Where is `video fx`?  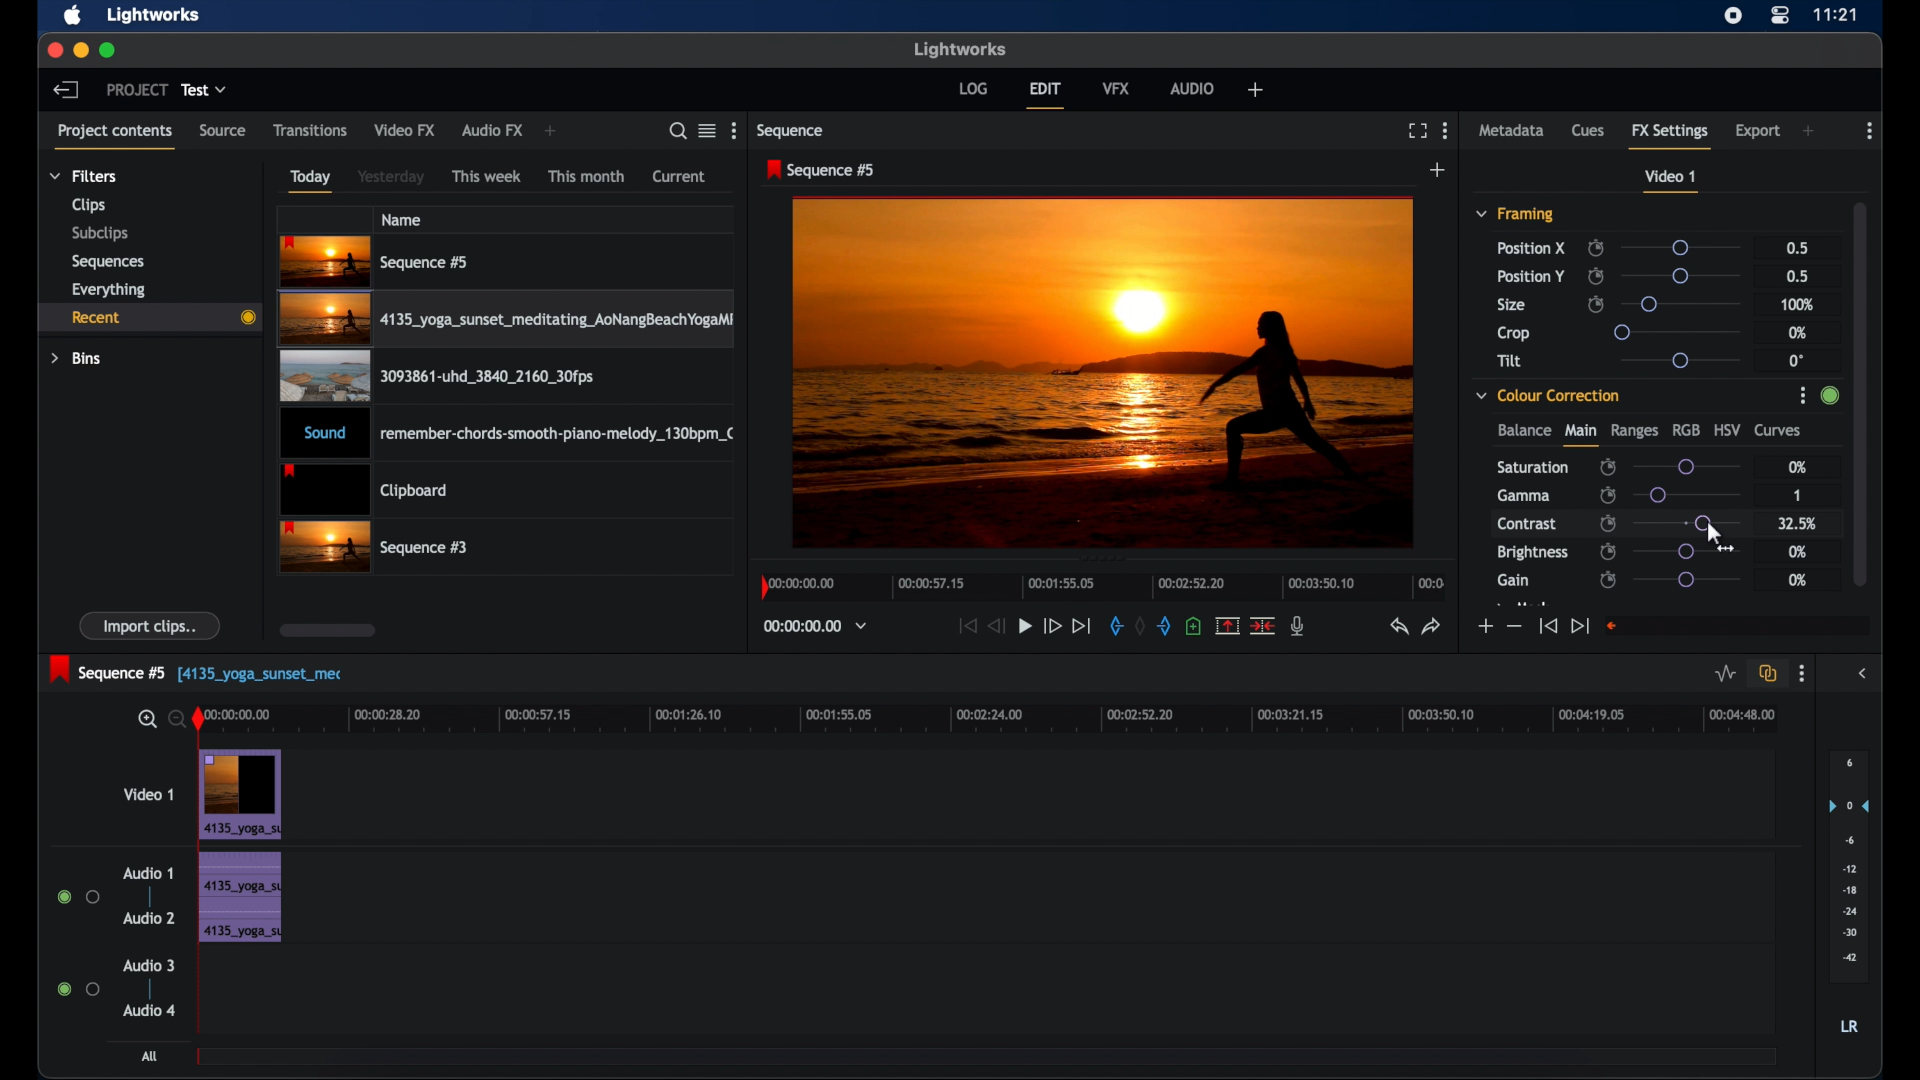 video fx is located at coordinates (404, 130).